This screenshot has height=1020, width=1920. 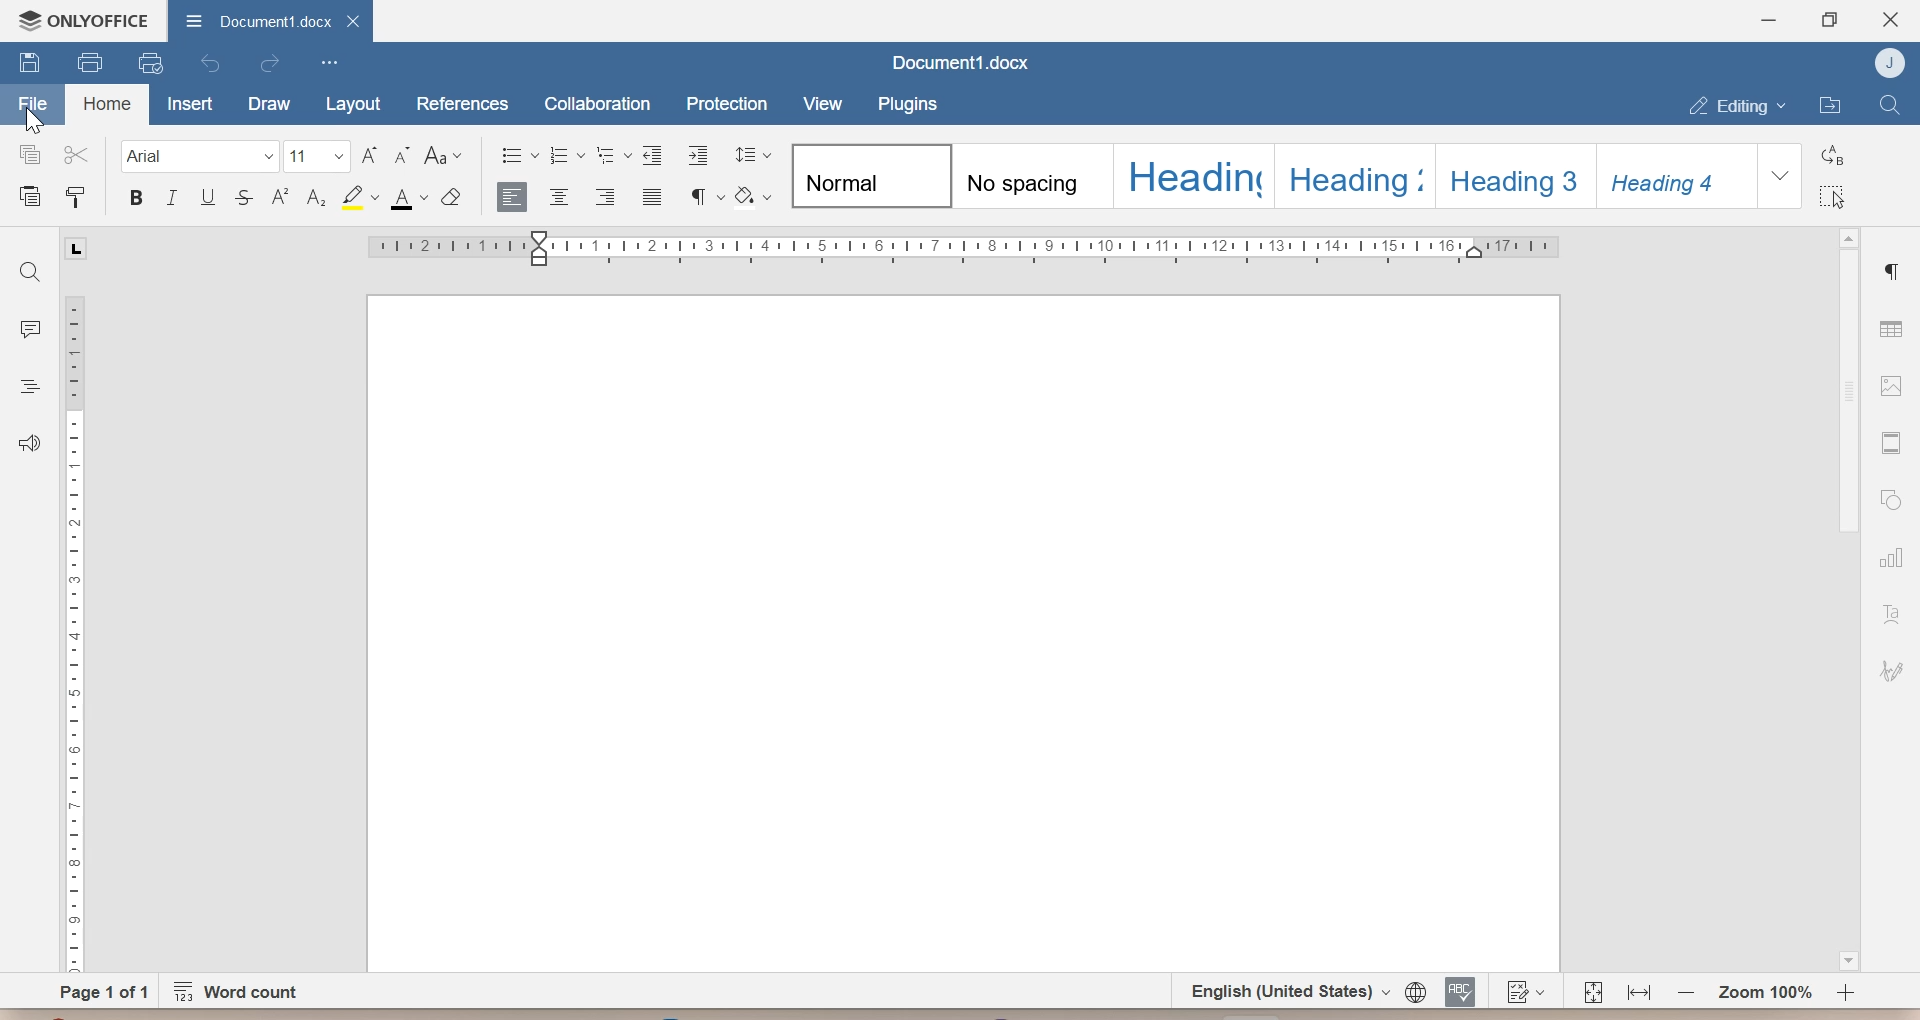 What do you see at coordinates (1686, 990) in the screenshot?
I see `Zoom out` at bounding box center [1686, 990].